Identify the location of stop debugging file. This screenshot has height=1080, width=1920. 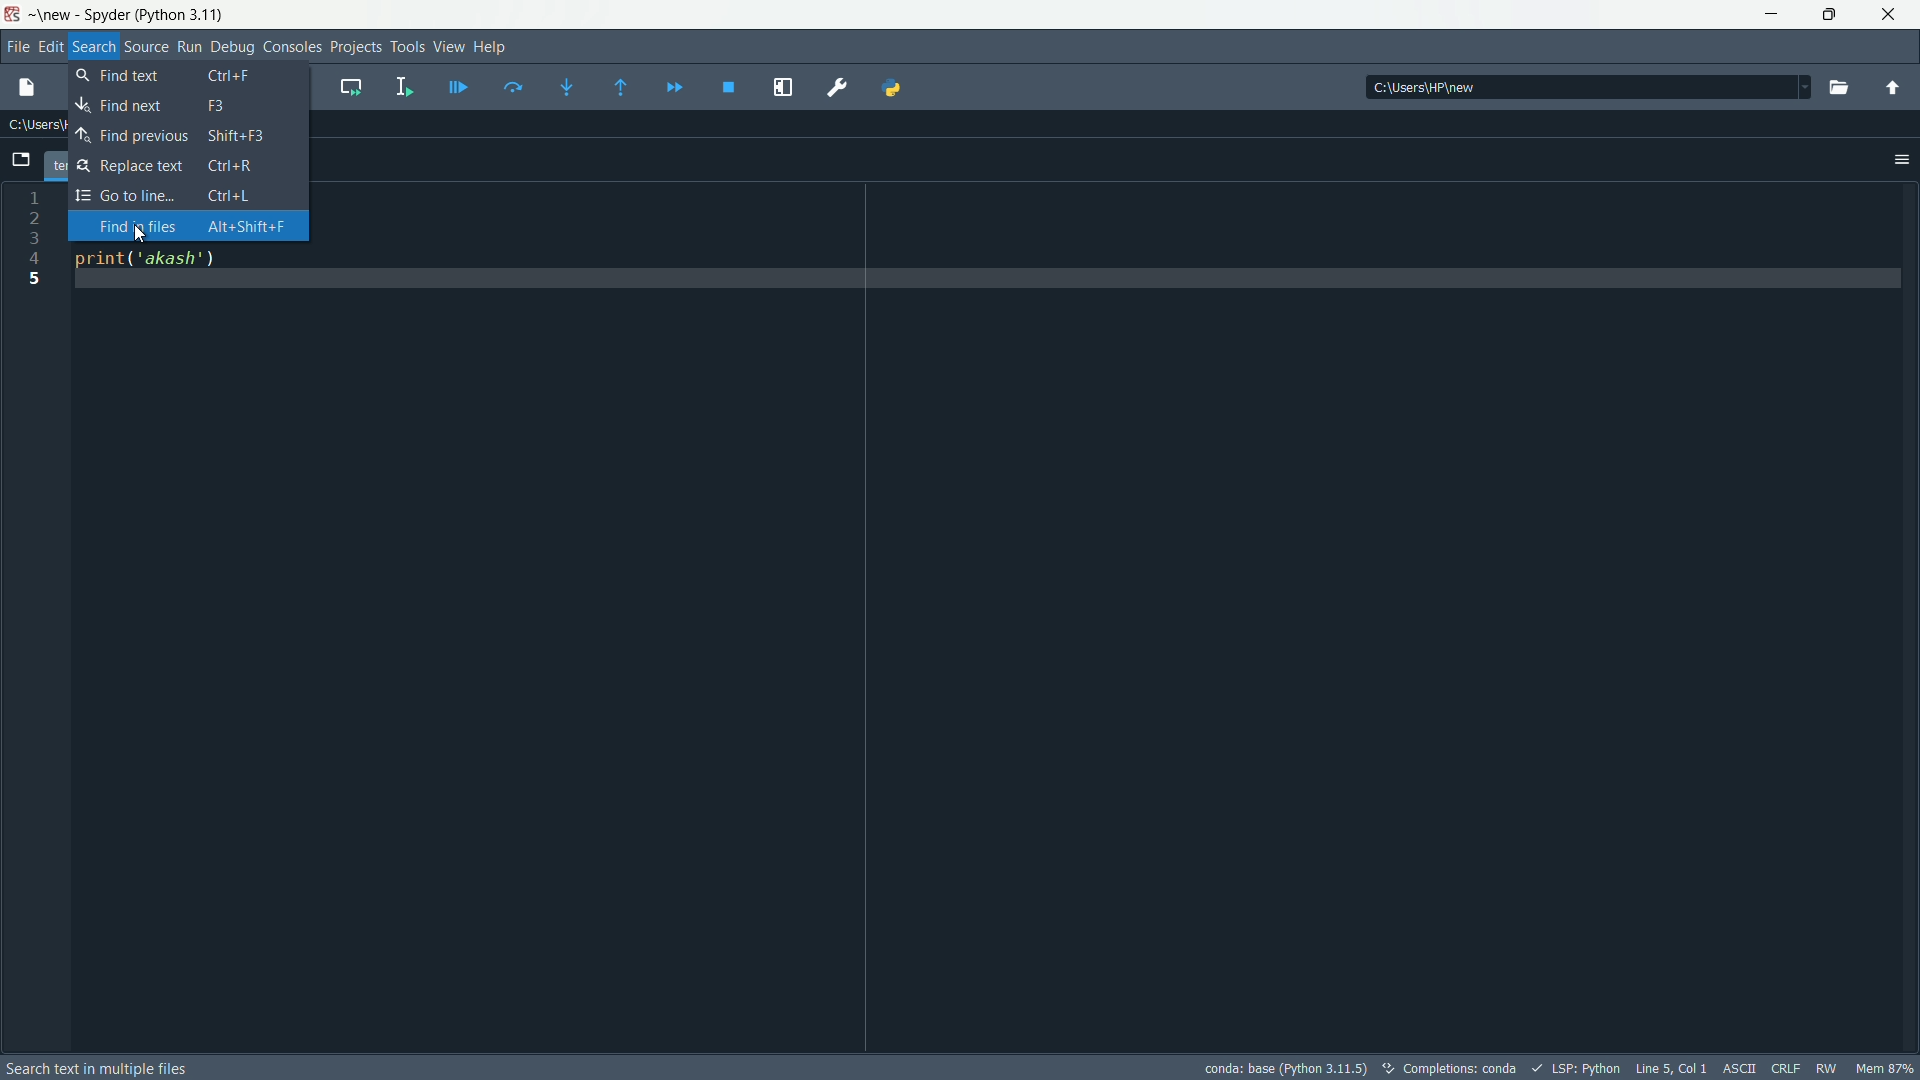
(729, 90).